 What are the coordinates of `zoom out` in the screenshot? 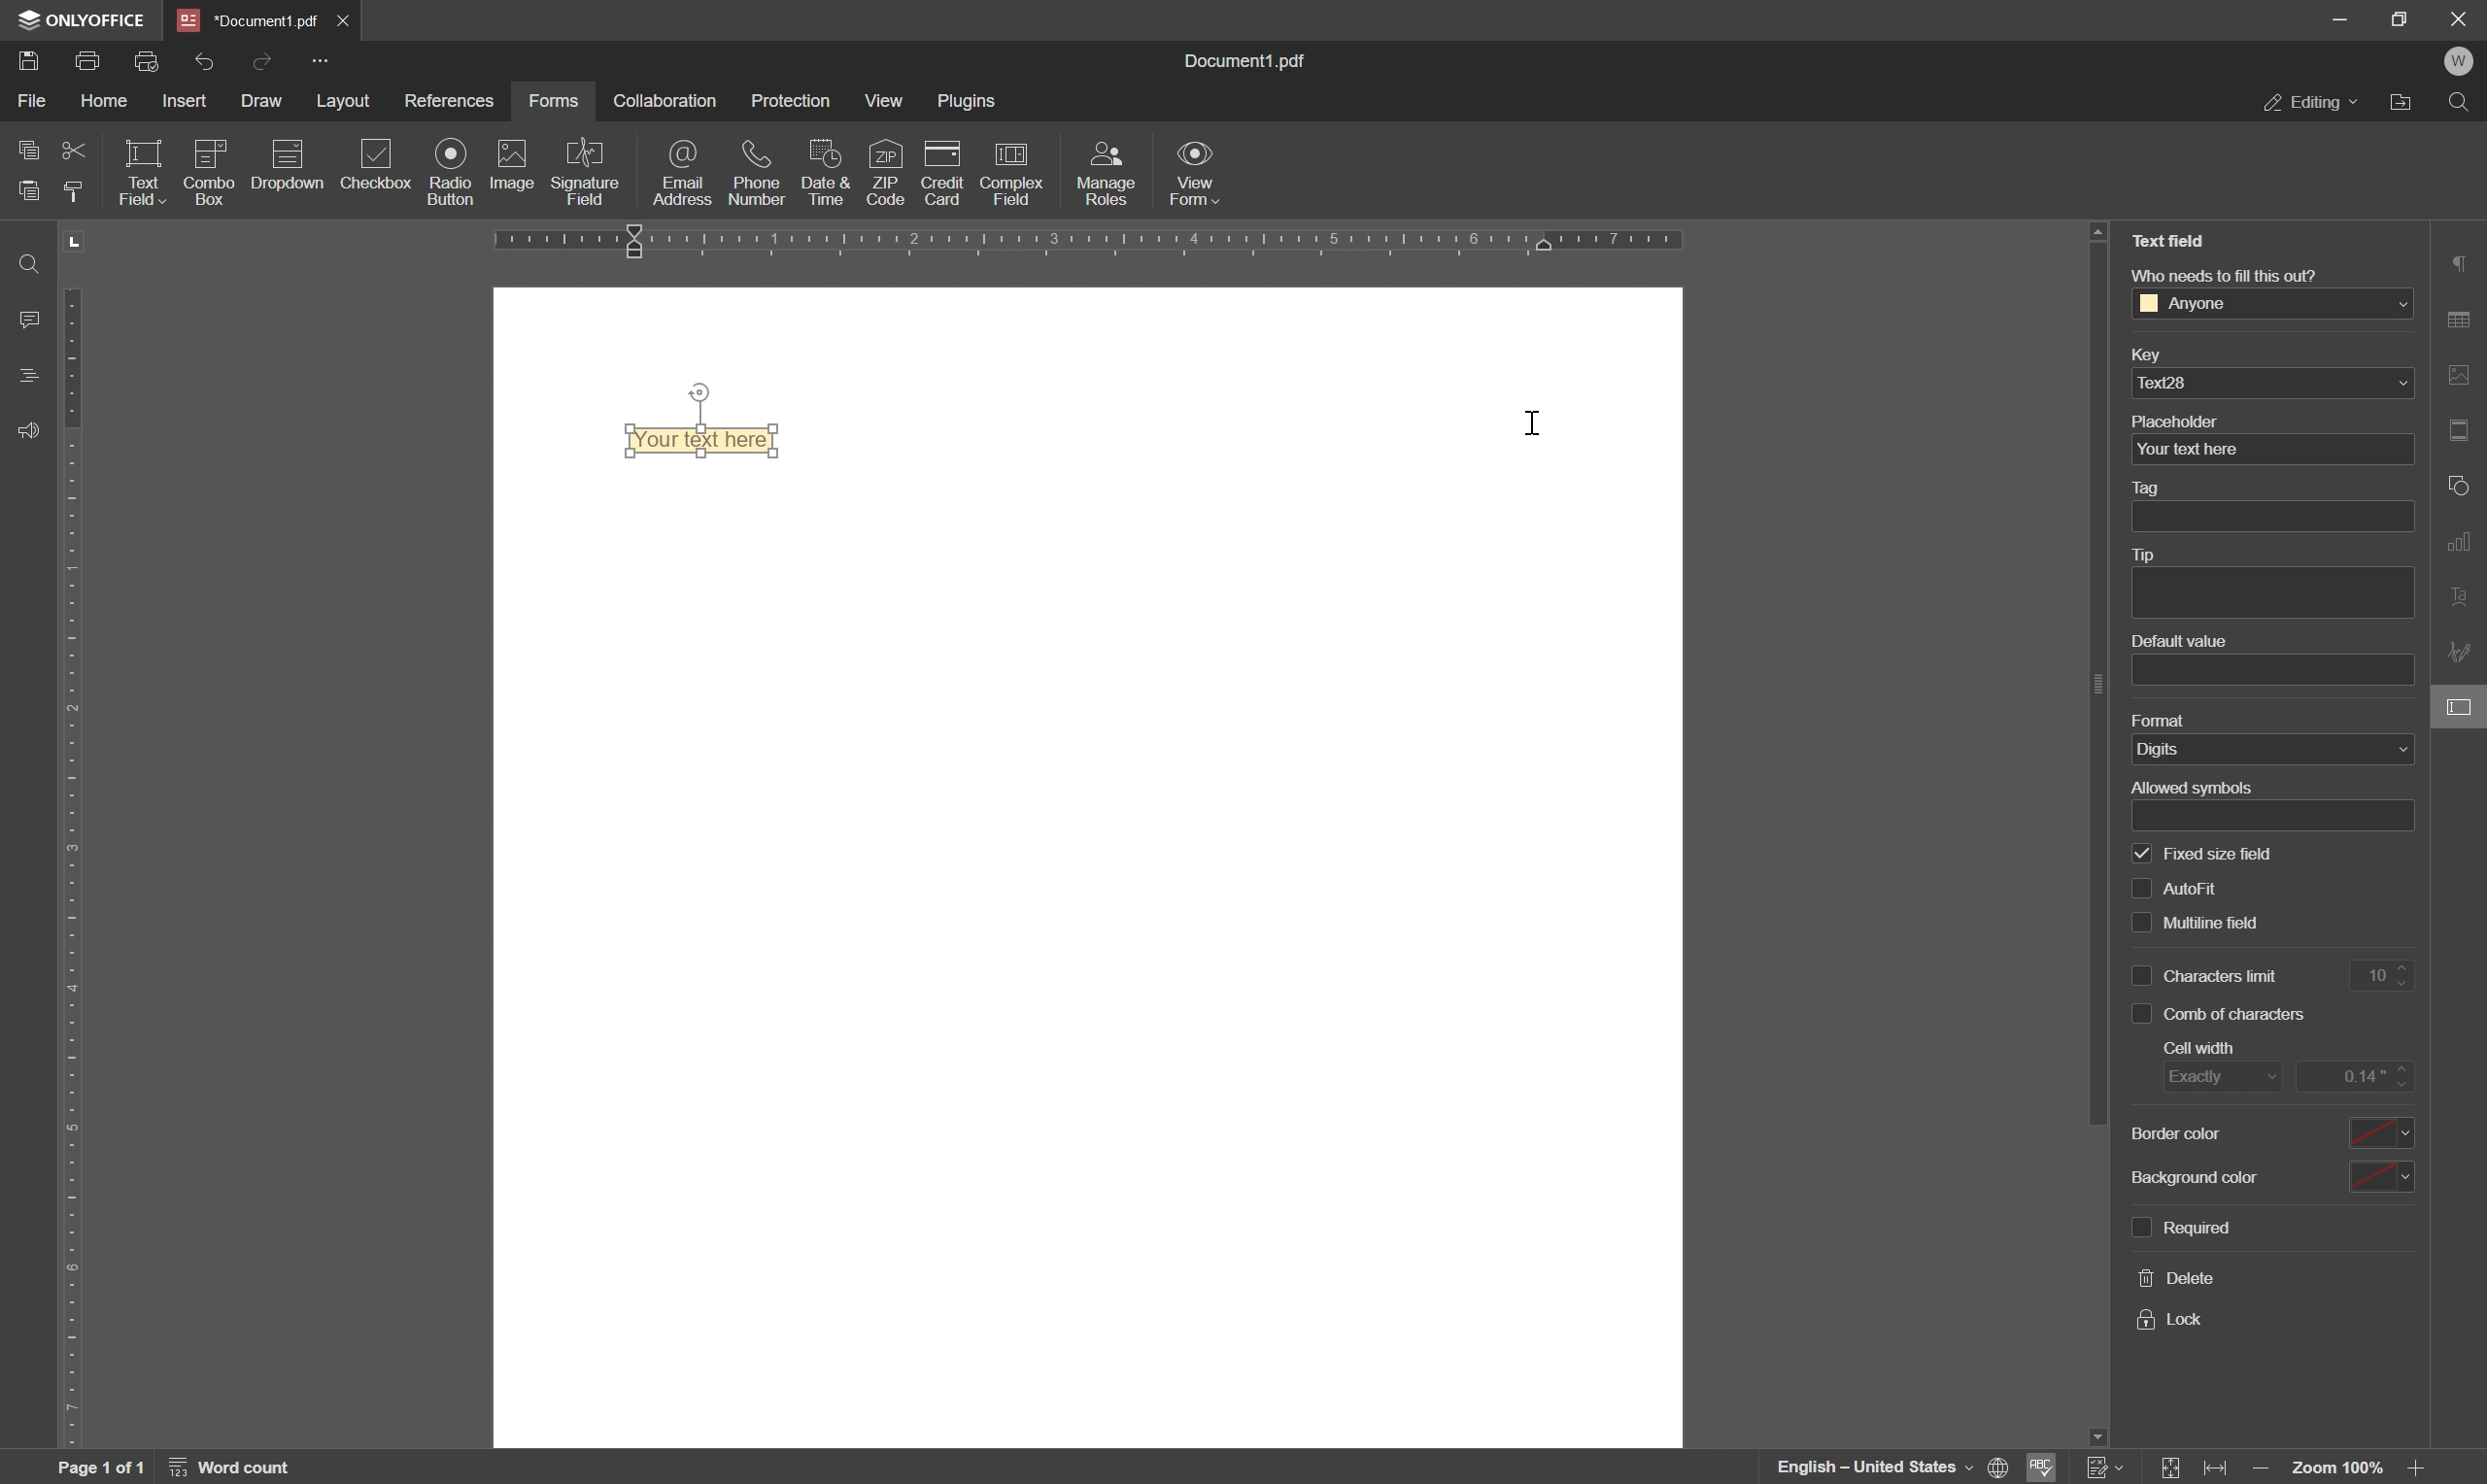 It's located at (2421, 1470).